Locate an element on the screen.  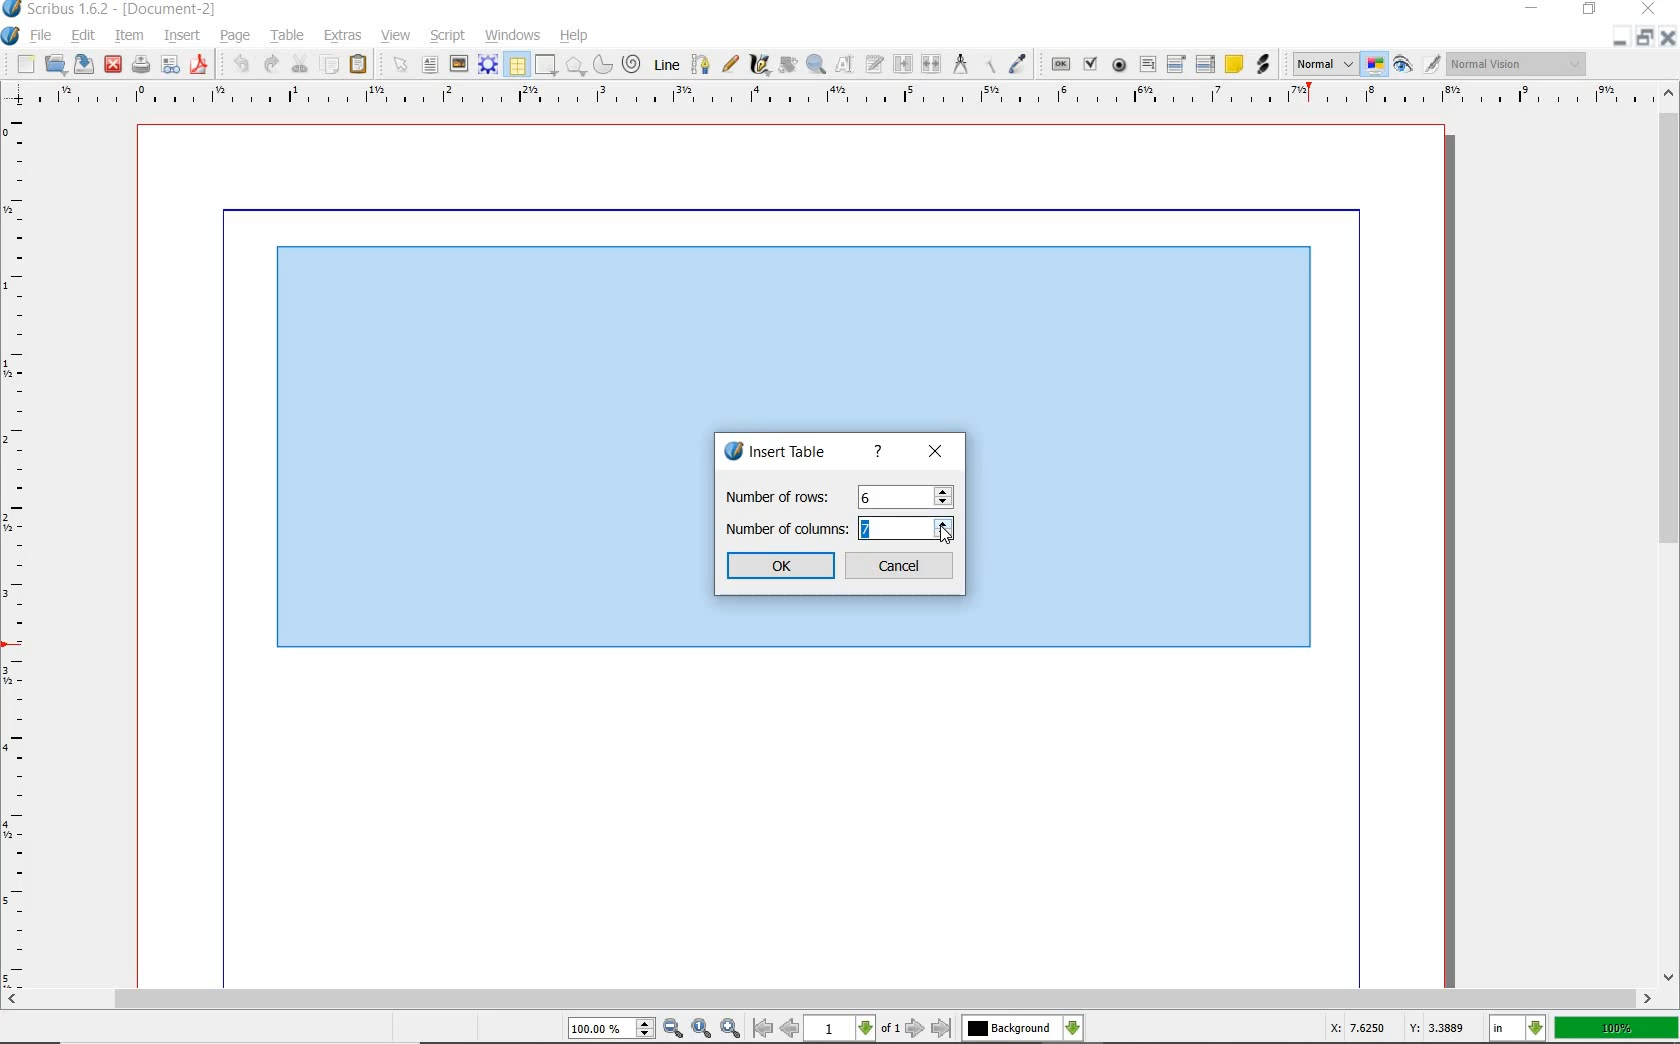
pdf combo box is located at coordinates (1177, 64).